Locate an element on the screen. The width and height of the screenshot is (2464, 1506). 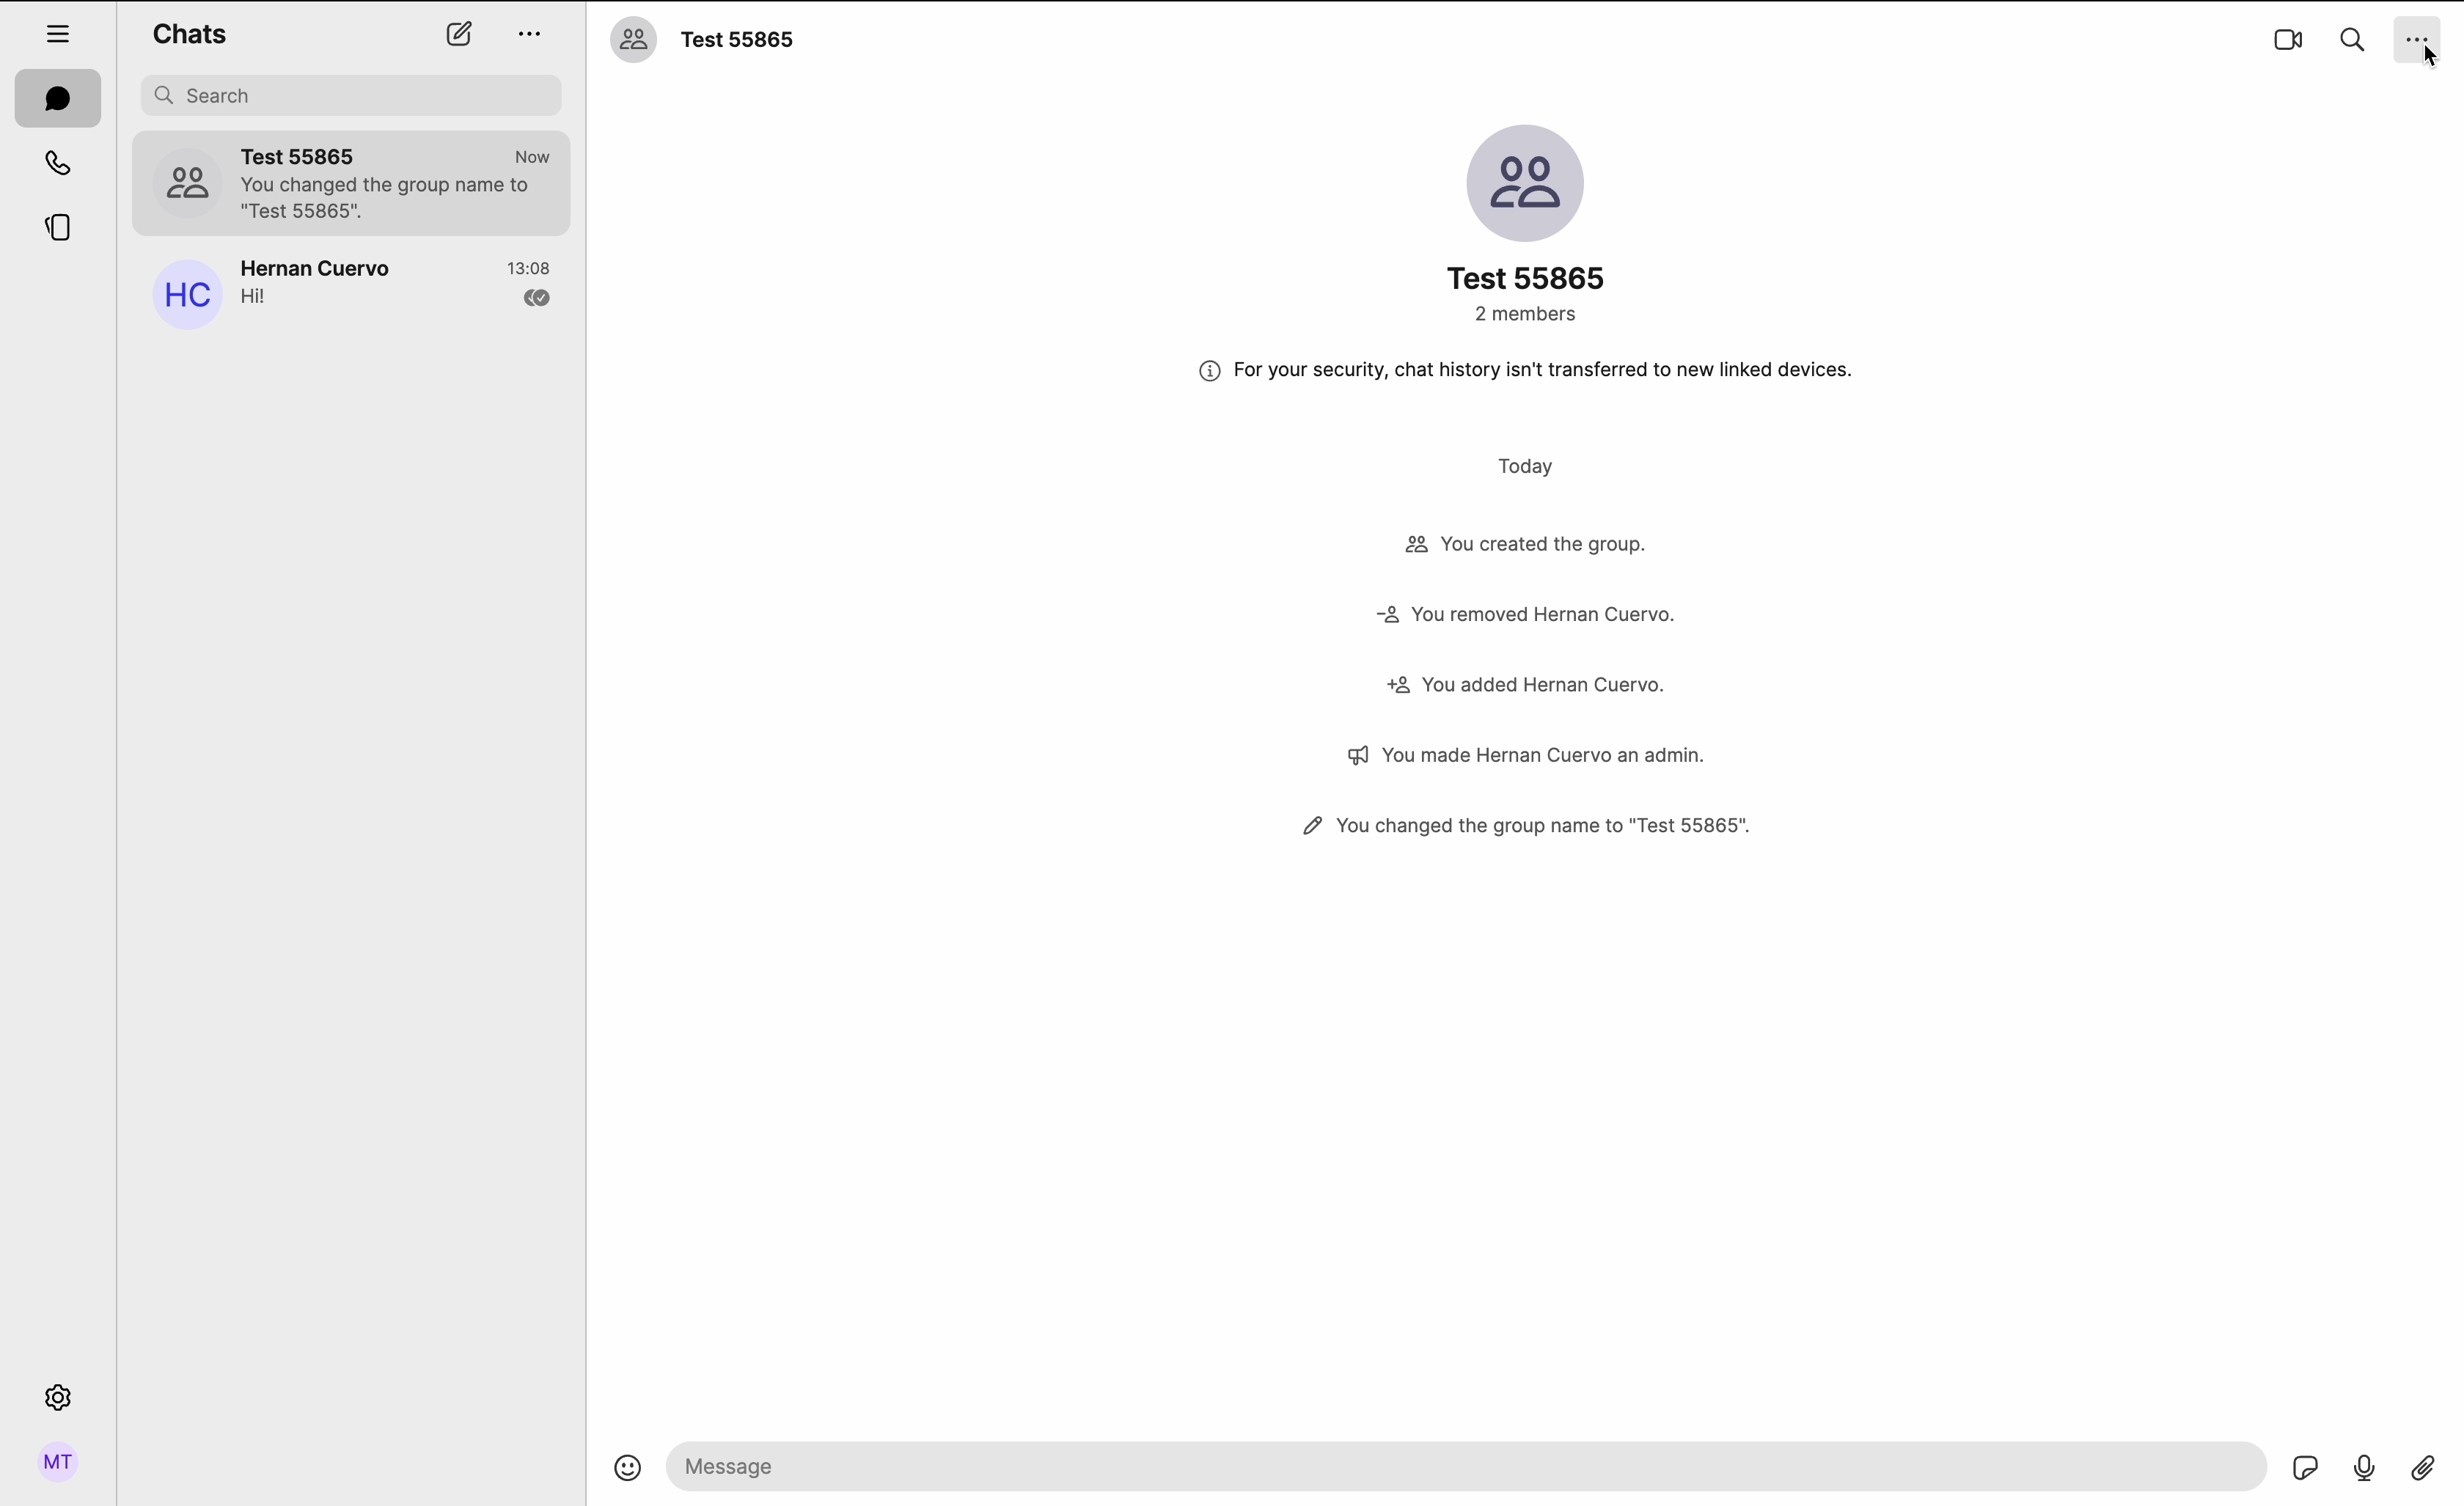
profile is located at coordinates (61, 1463).